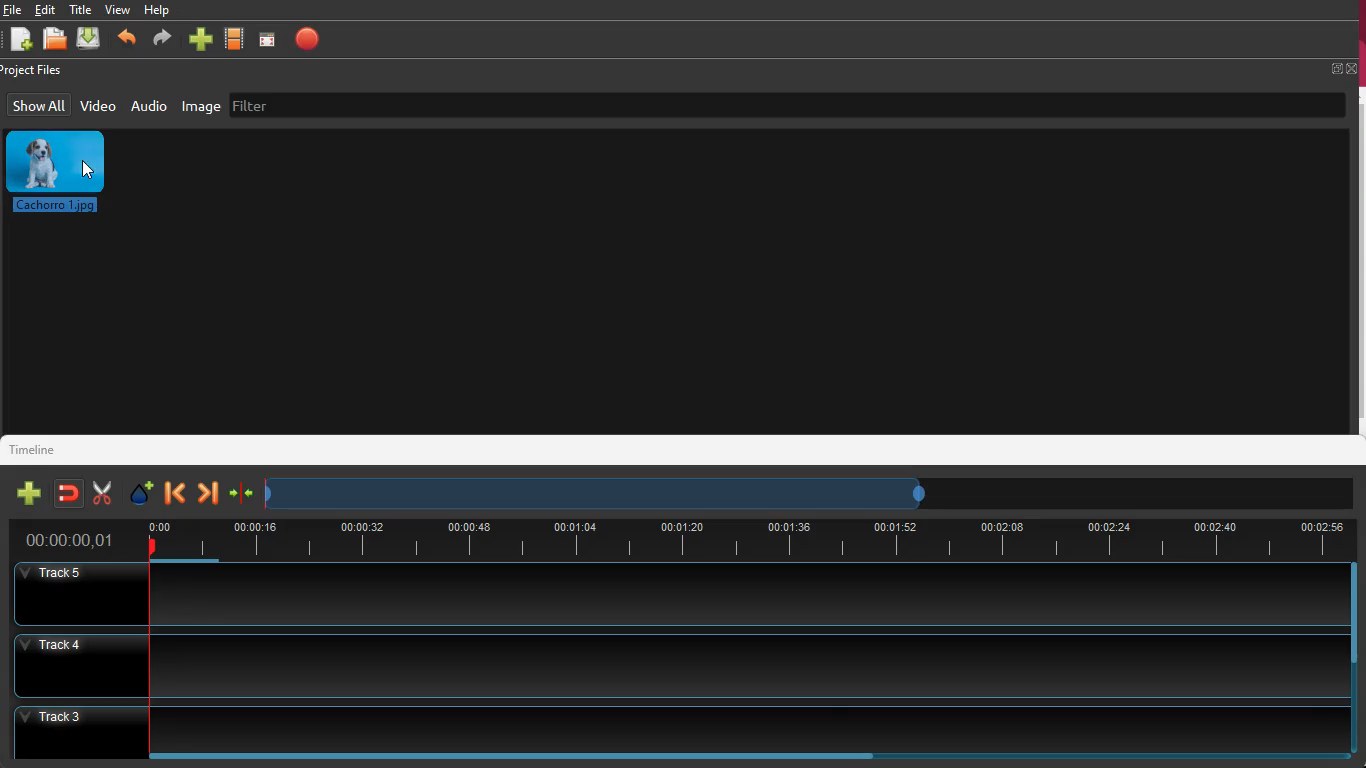 The height and width of the screenshot is (768, 1366). What do you see at coordinates (34, 71) in the screenshot?
I see `project files` at bounding box center [34, 71].